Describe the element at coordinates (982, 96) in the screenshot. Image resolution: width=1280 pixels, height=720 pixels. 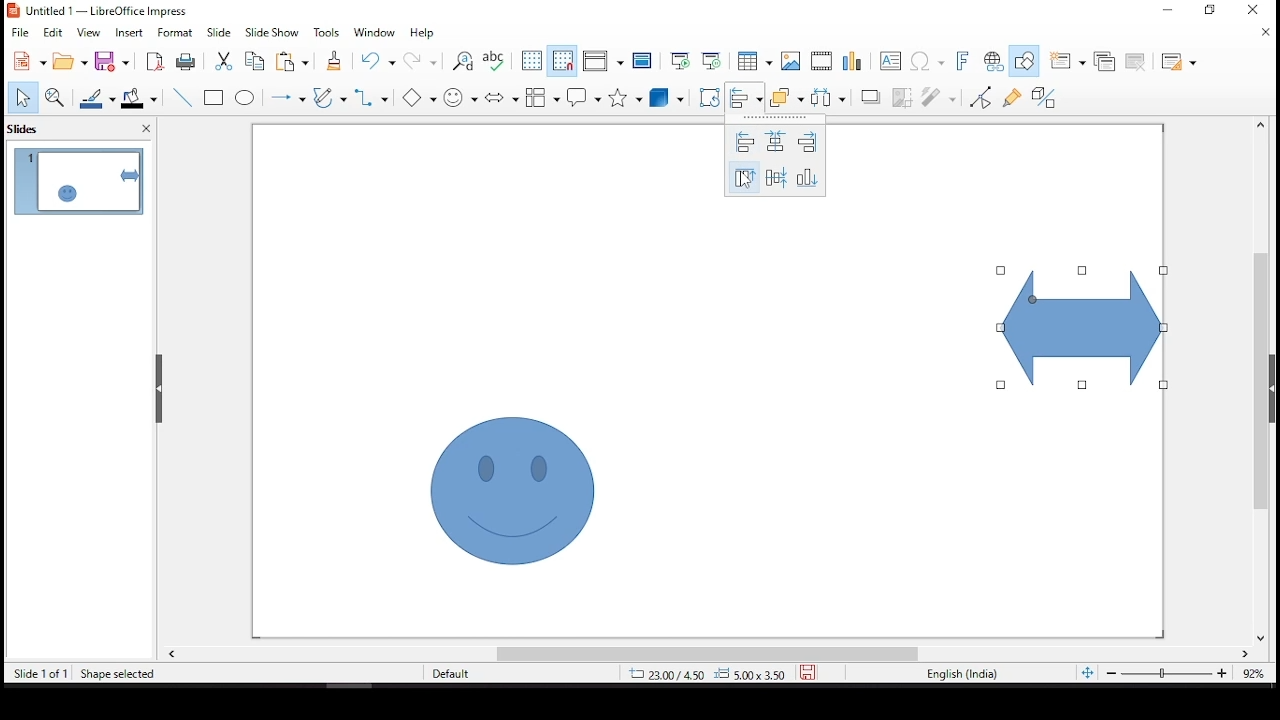
I see `toggle point edit mode` at that location.